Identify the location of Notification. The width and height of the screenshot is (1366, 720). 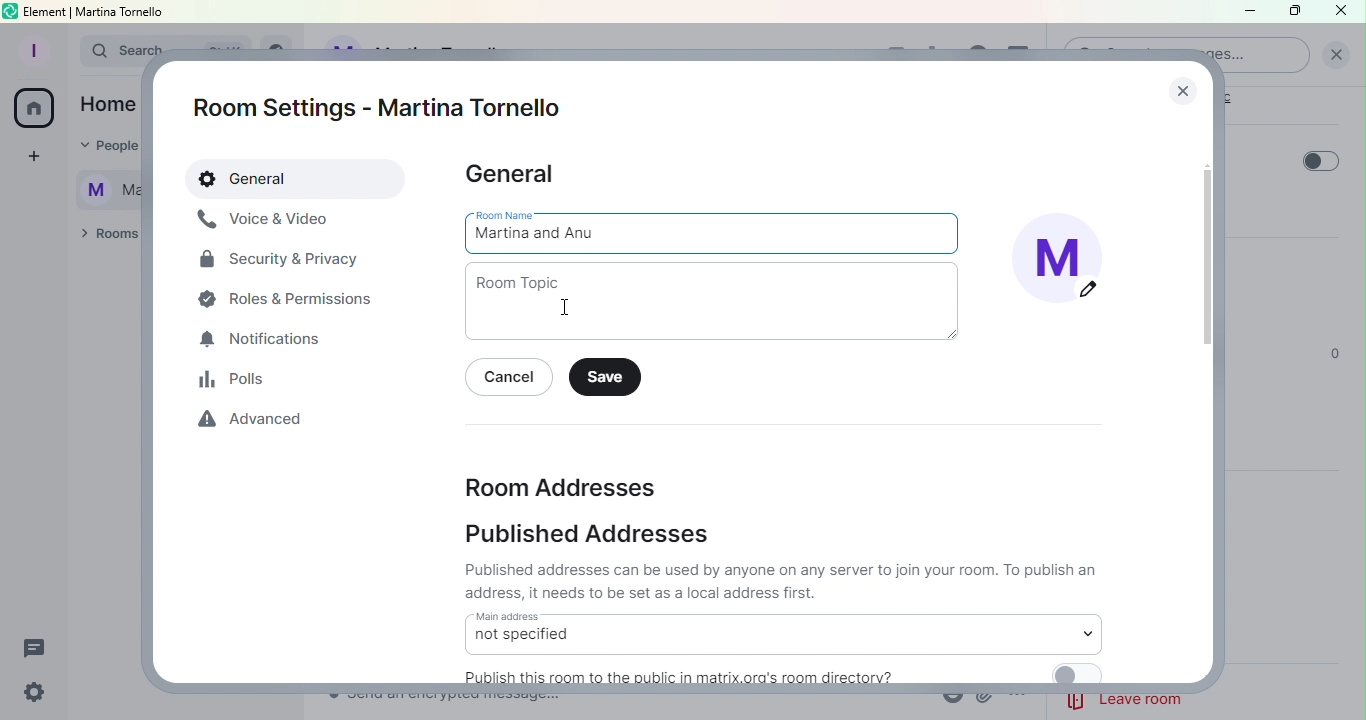
(263, 341).